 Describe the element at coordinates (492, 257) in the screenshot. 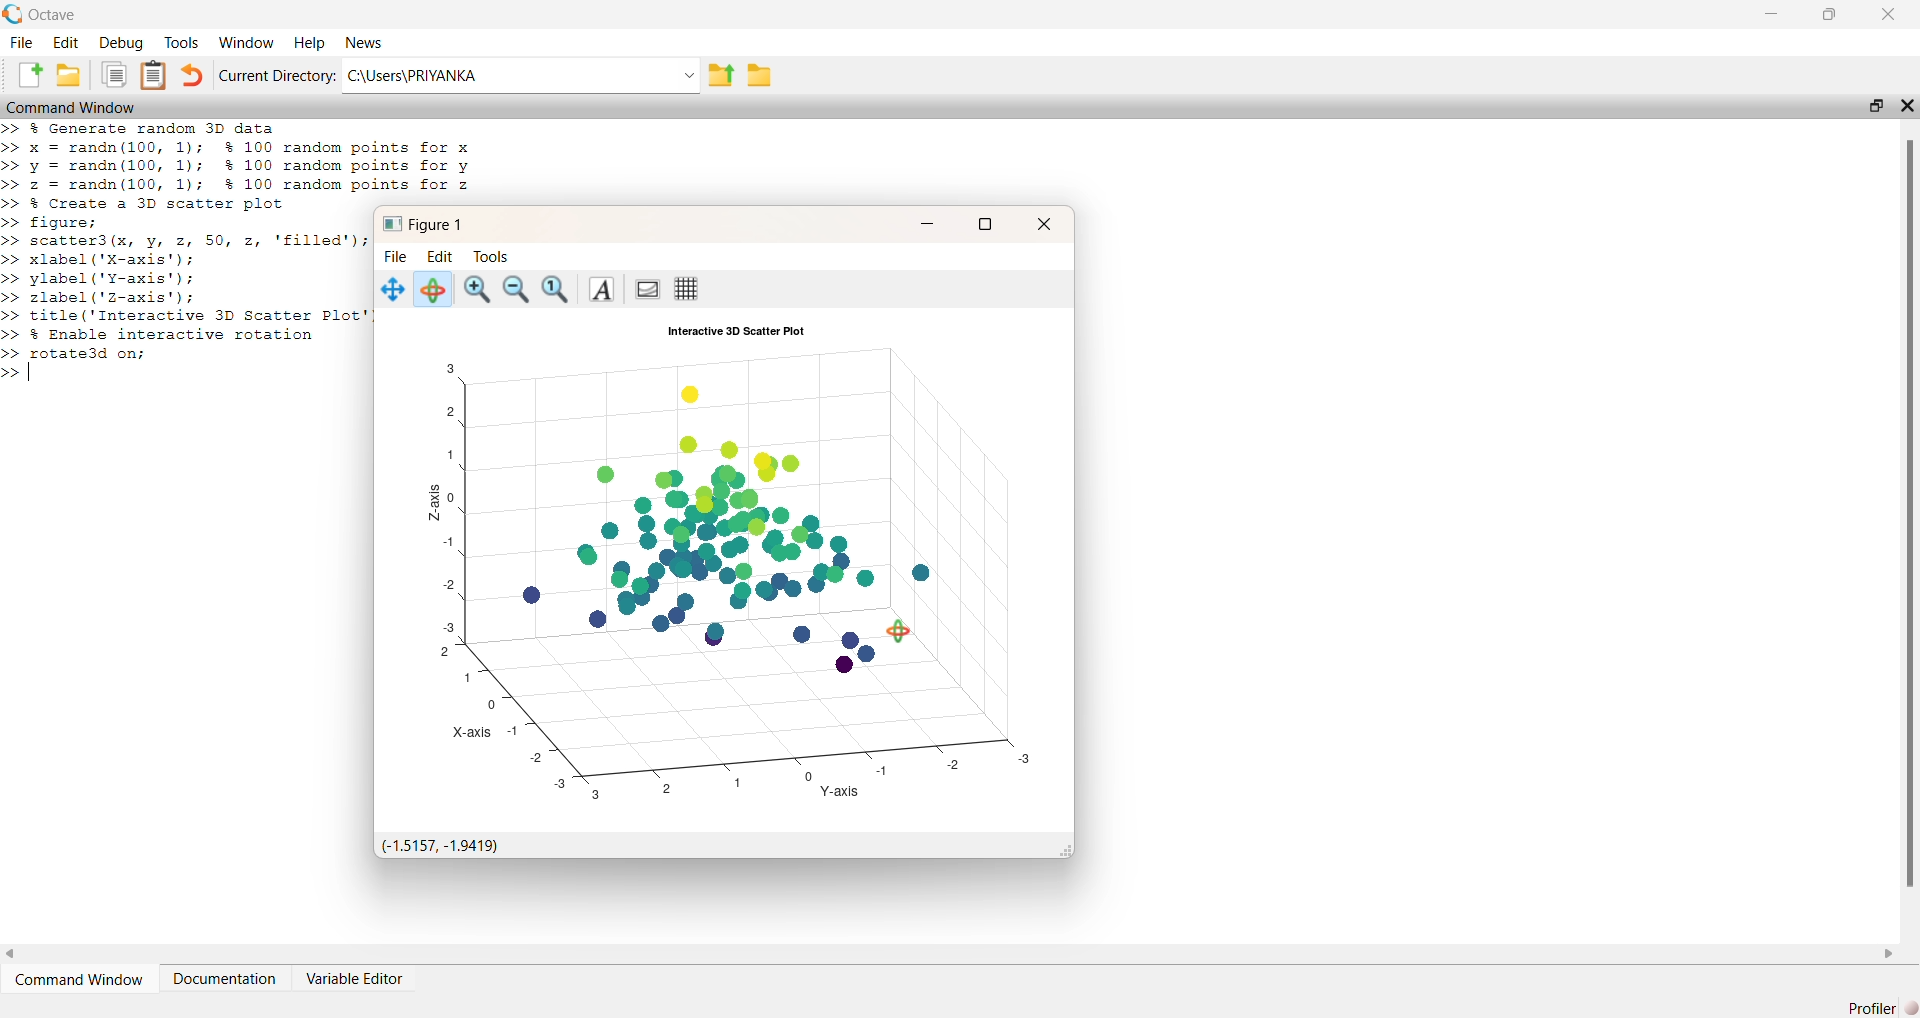

I see `Tools` at that location.